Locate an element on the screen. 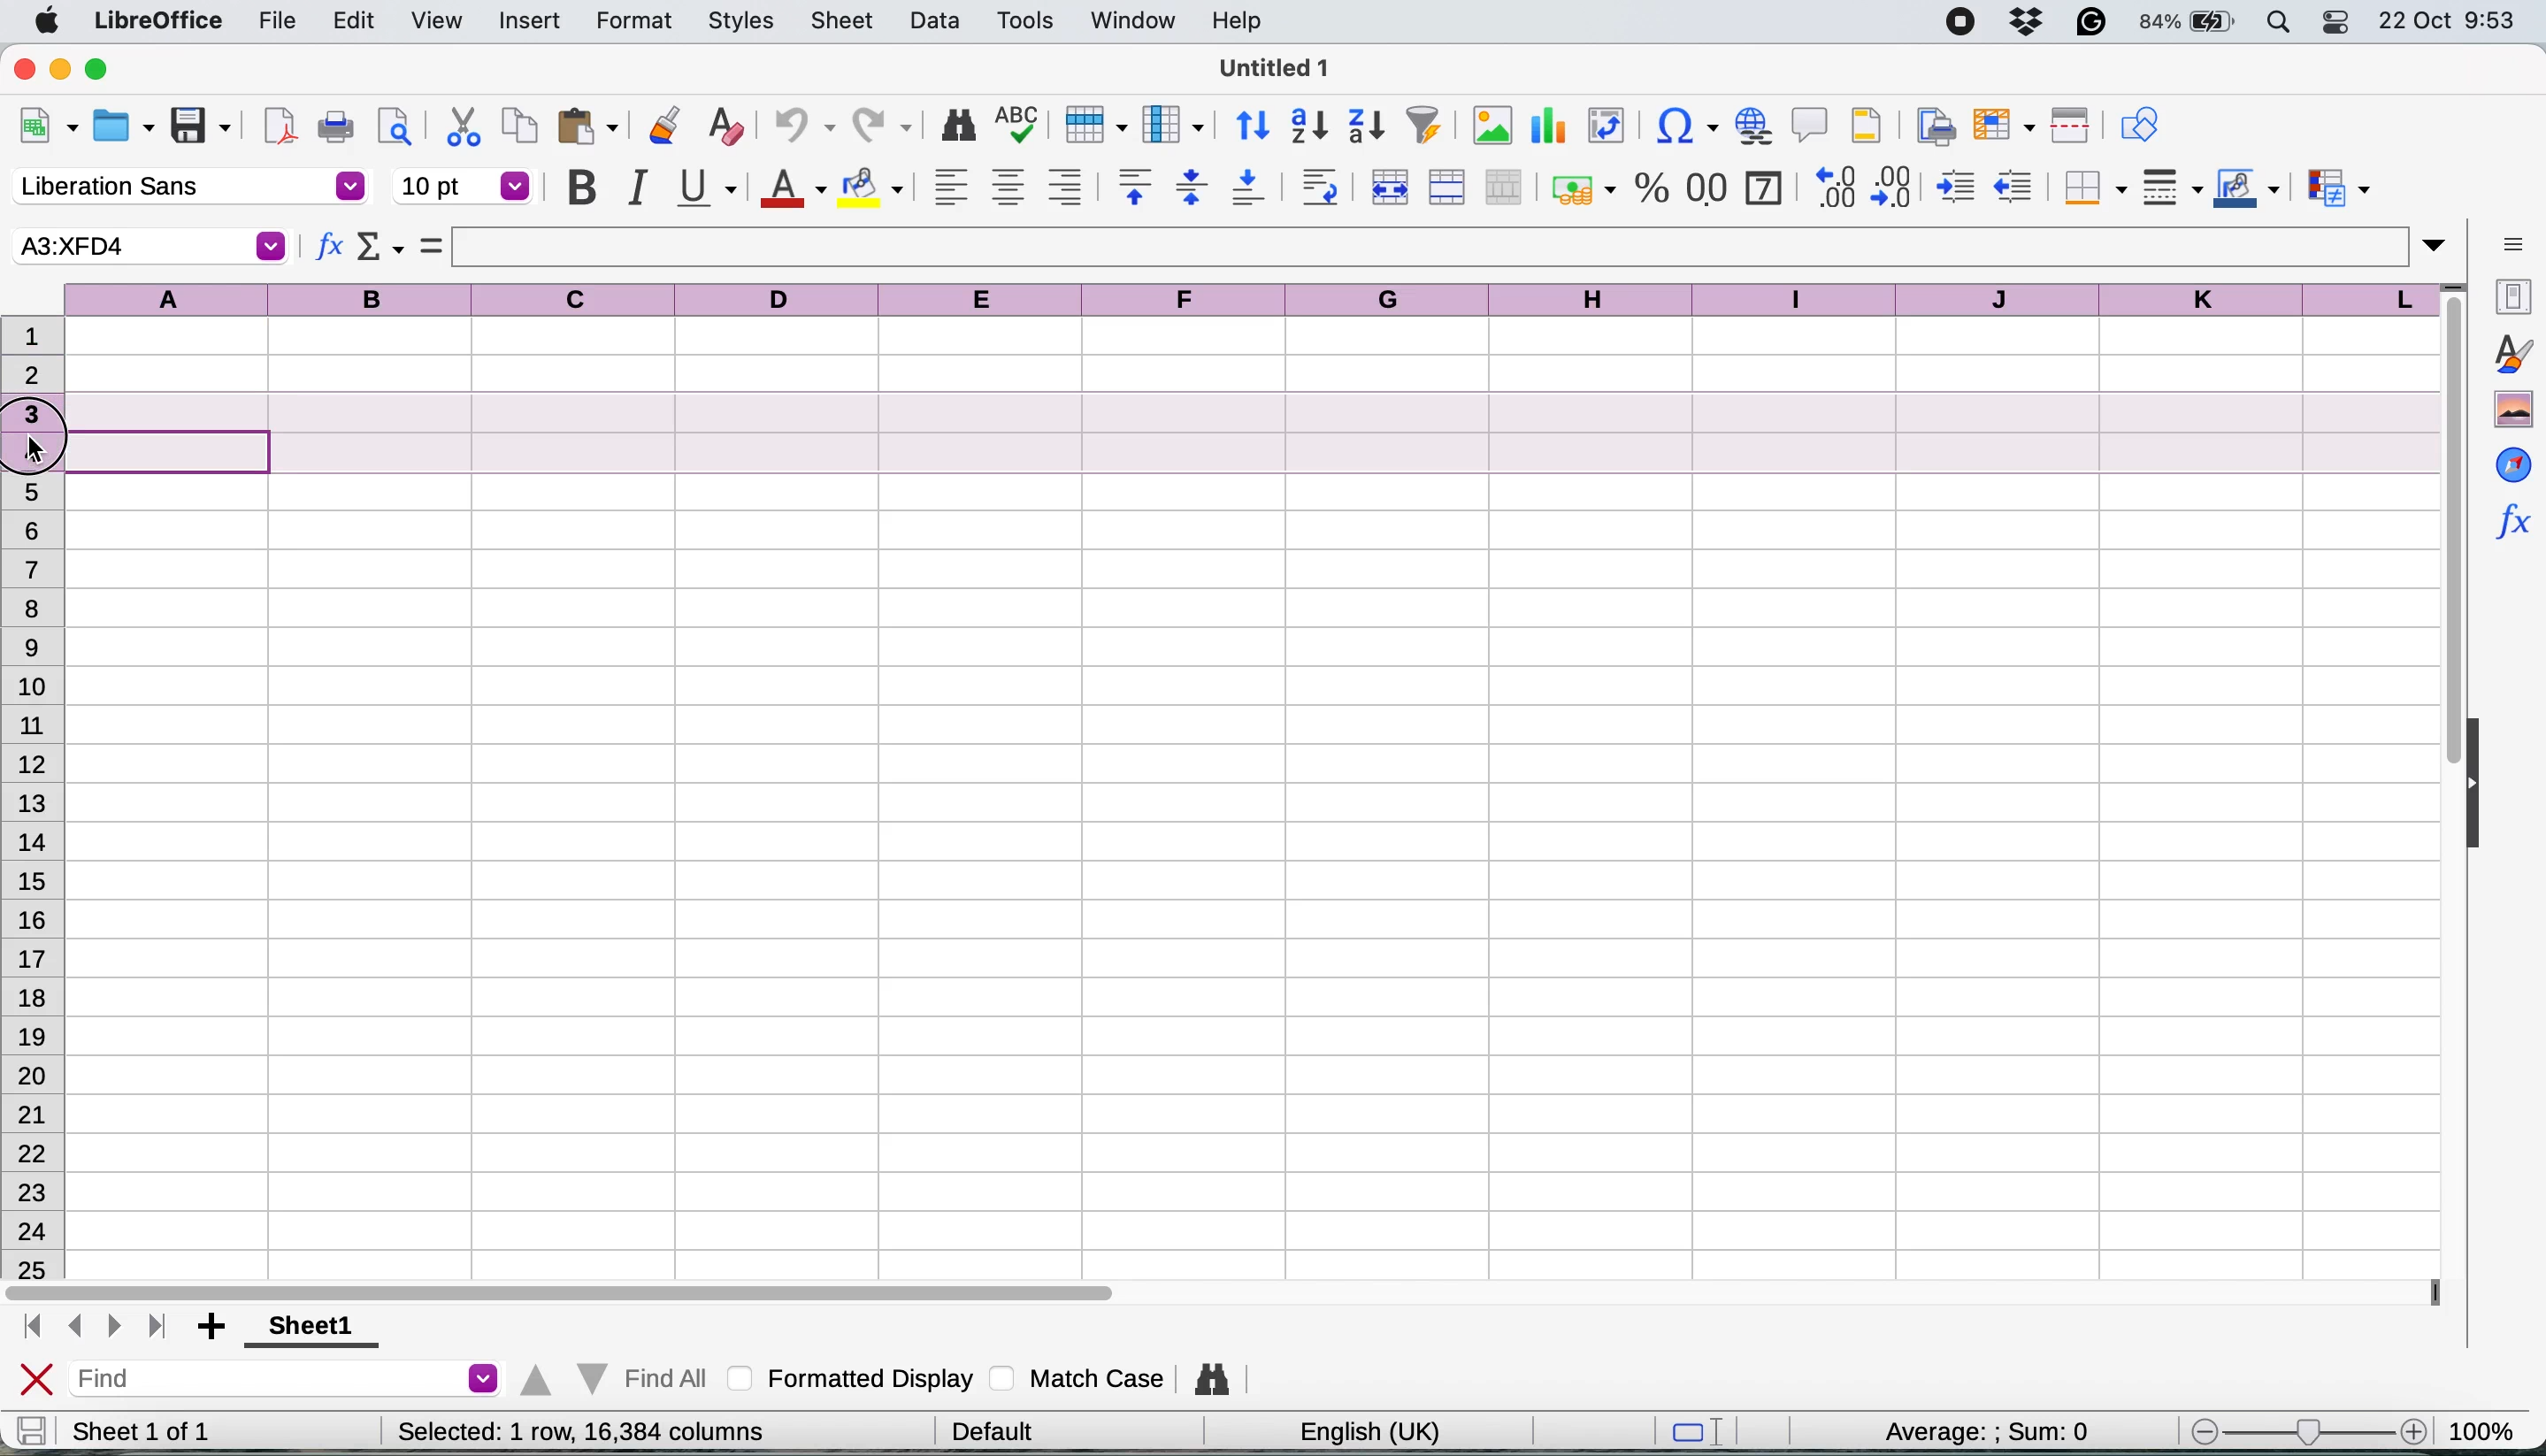 Image resolution: width=2546 pixels, height=1456 pixels. clone formatting is located at coordinates (661, 128).